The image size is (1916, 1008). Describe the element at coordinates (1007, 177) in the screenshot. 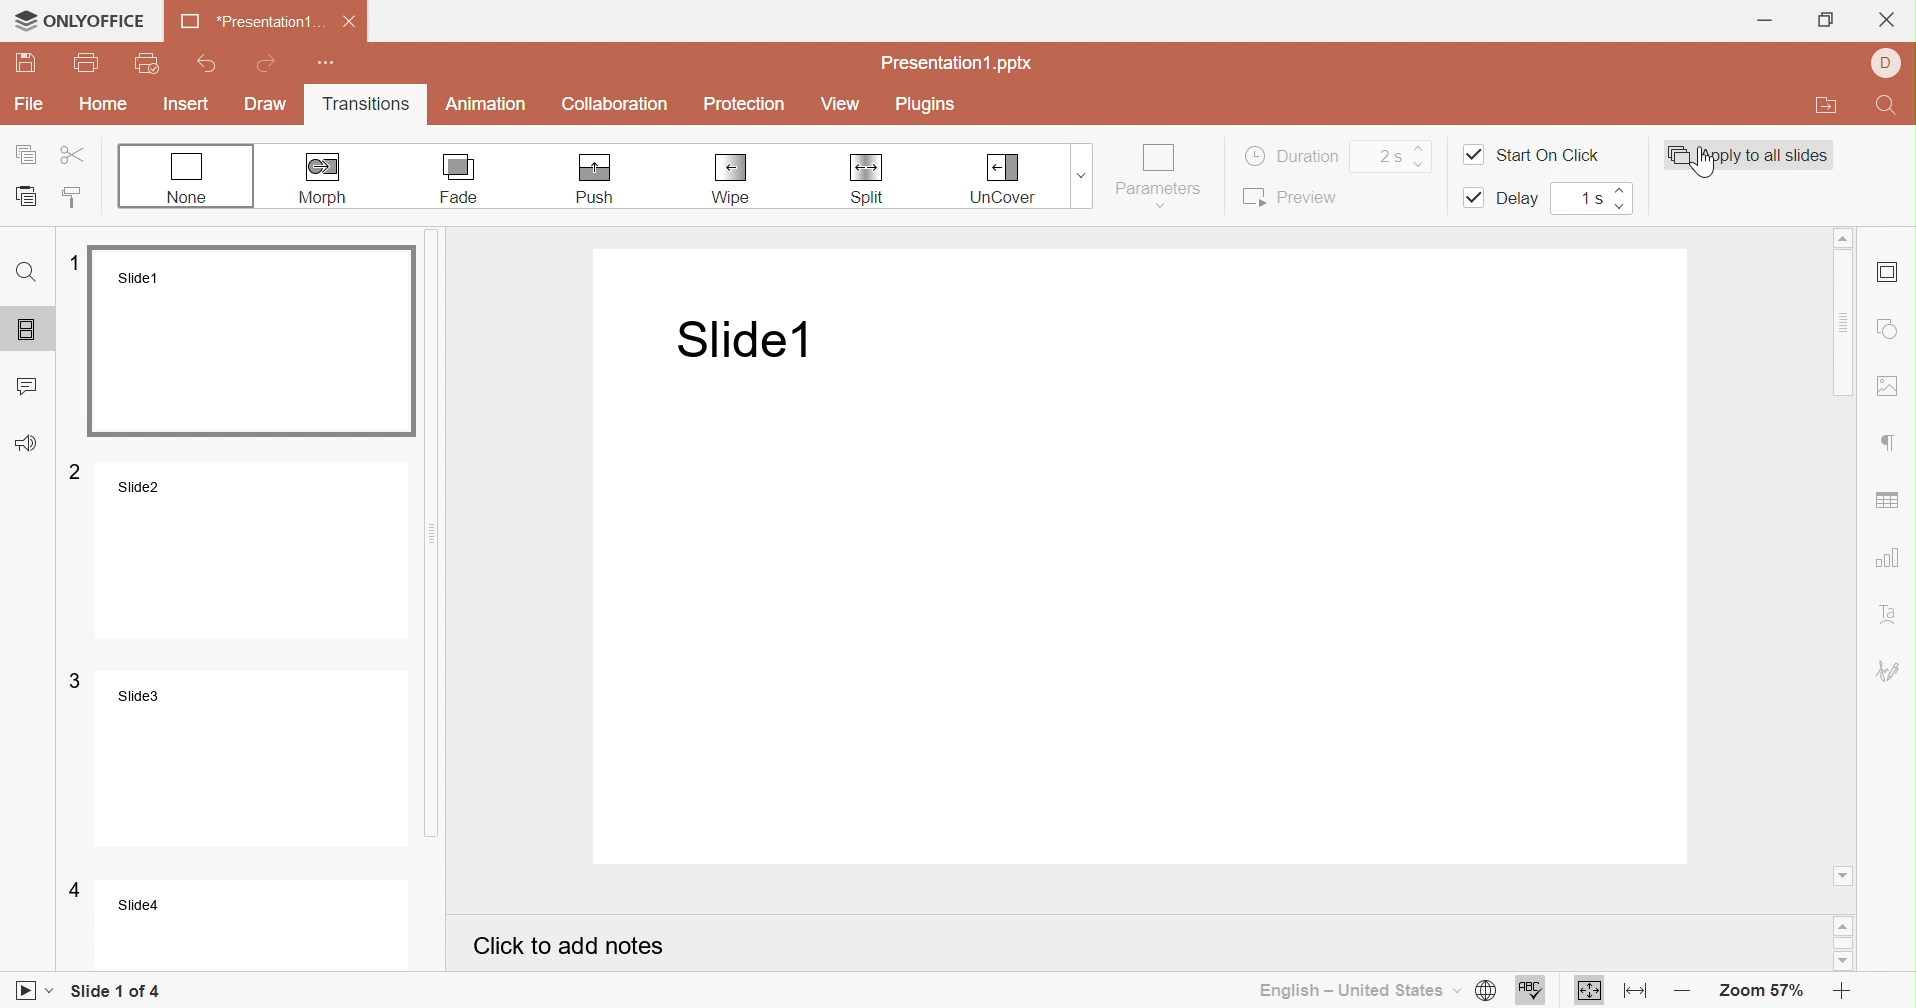

I see `Uncover` at that location.